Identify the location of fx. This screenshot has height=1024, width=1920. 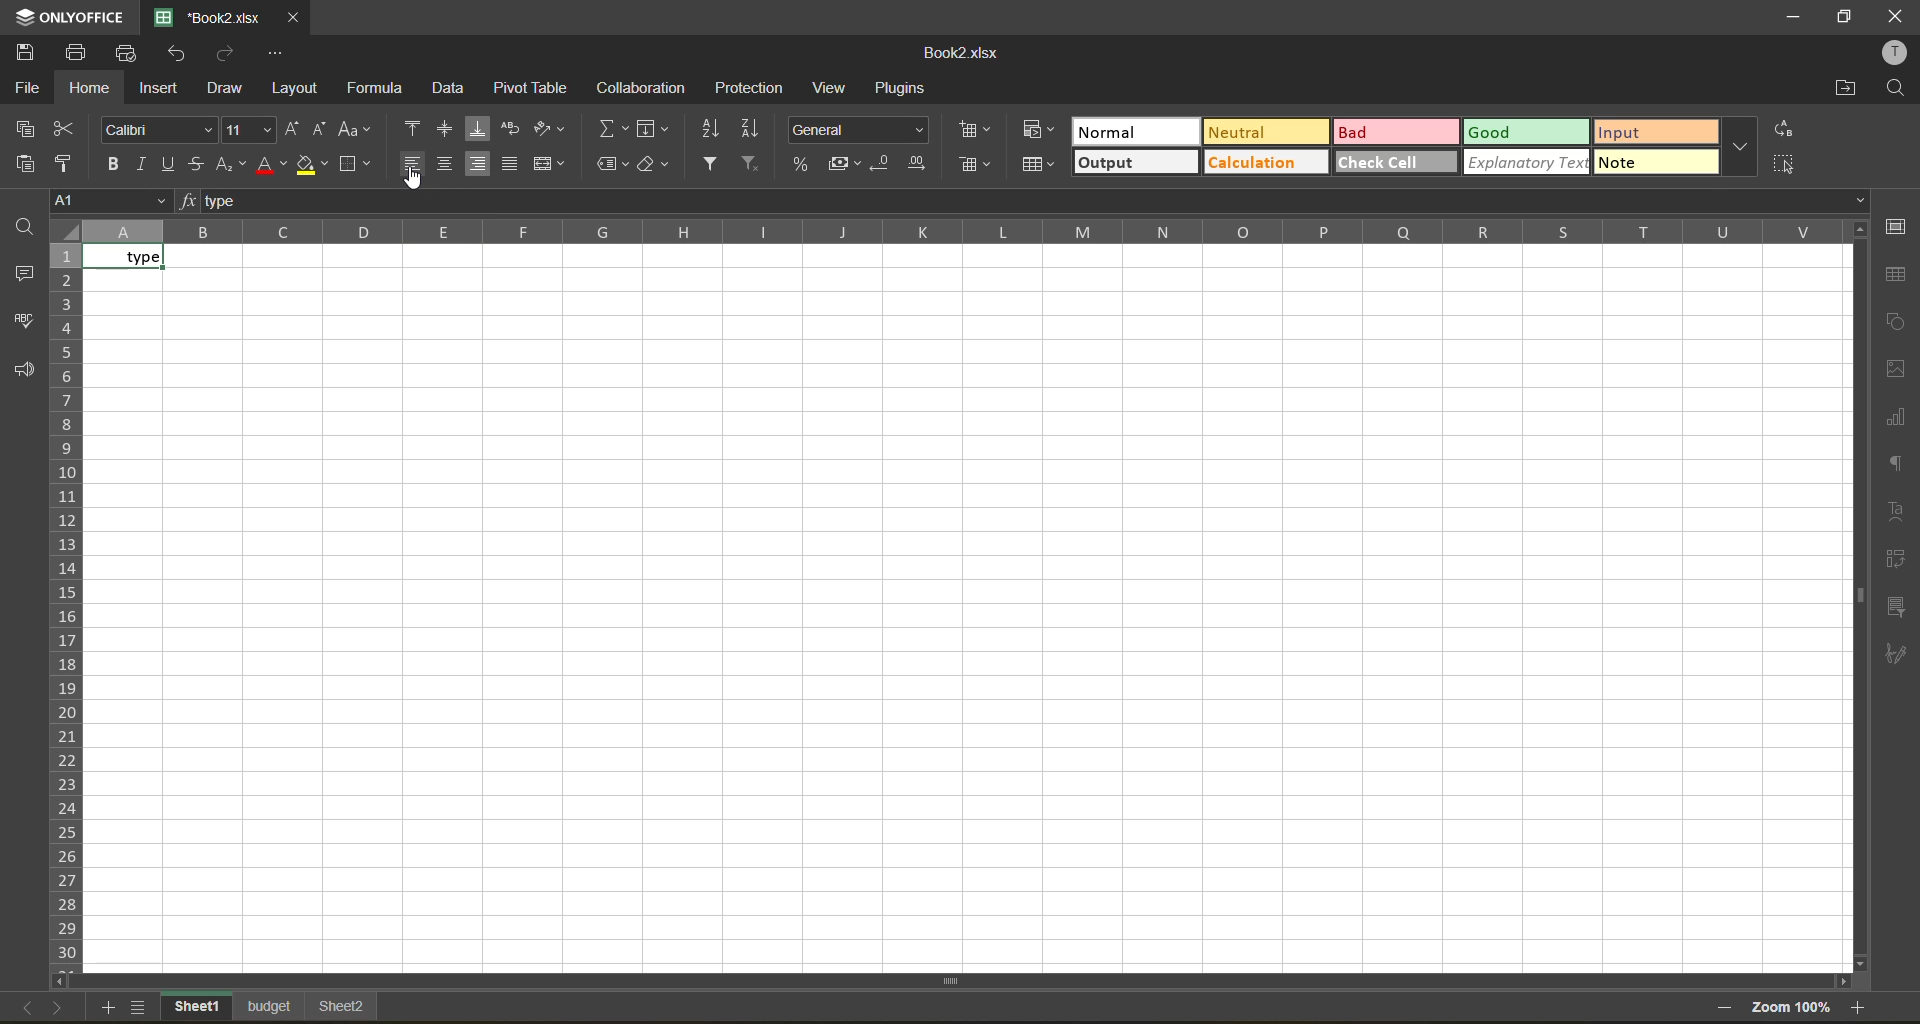
(190, 199).